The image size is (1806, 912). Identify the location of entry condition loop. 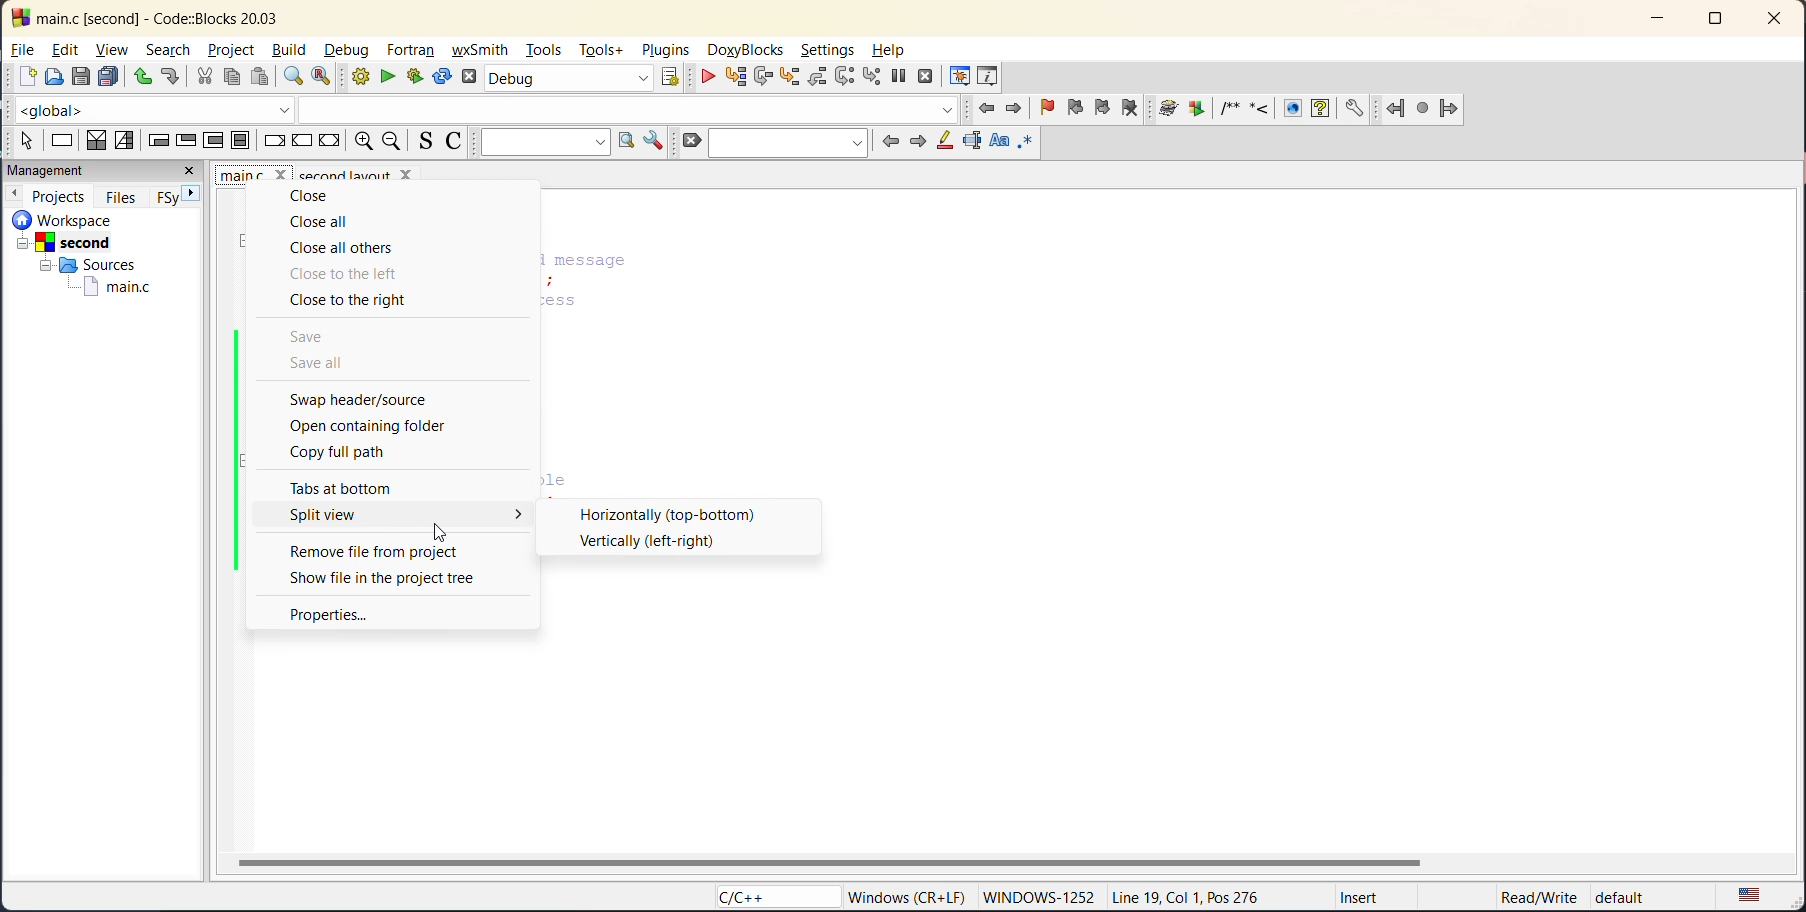
(159, 141).